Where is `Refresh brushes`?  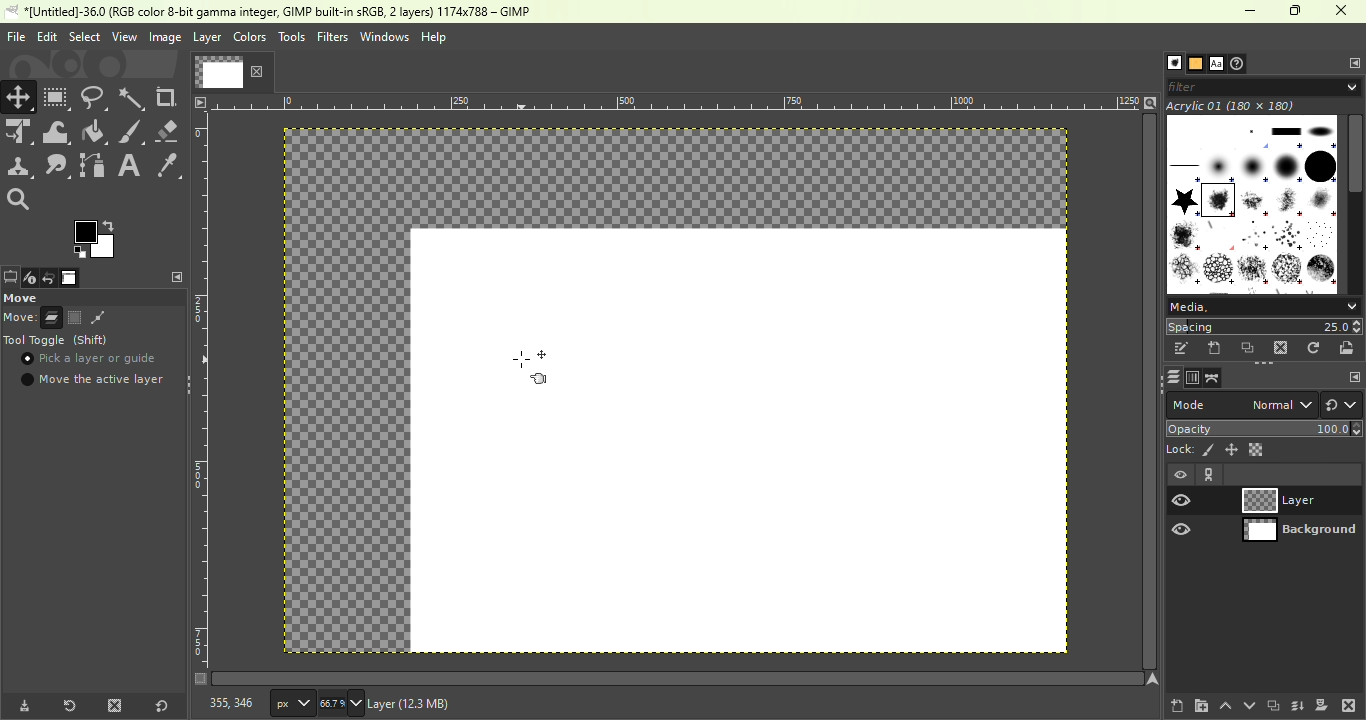
Refresh brushes is located at coordinates (1316, 347).